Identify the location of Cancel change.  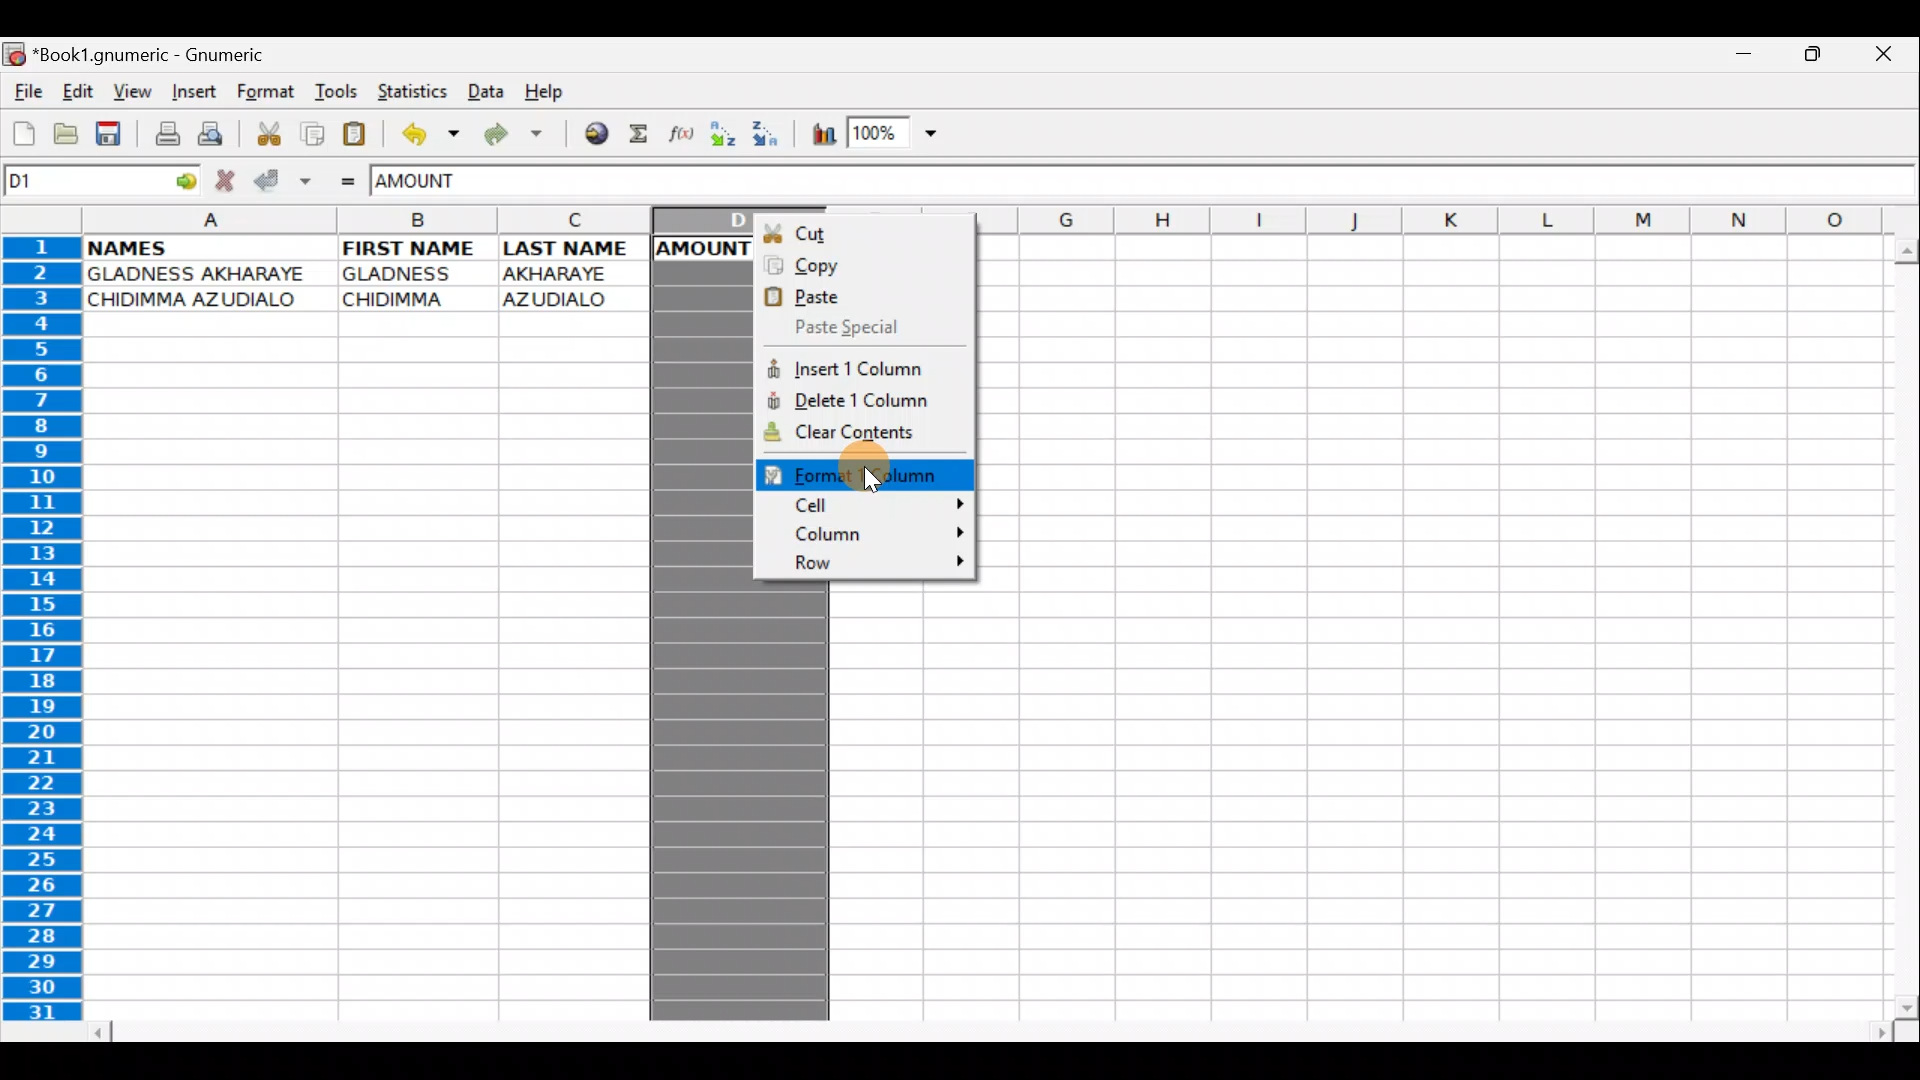
(228, 179).